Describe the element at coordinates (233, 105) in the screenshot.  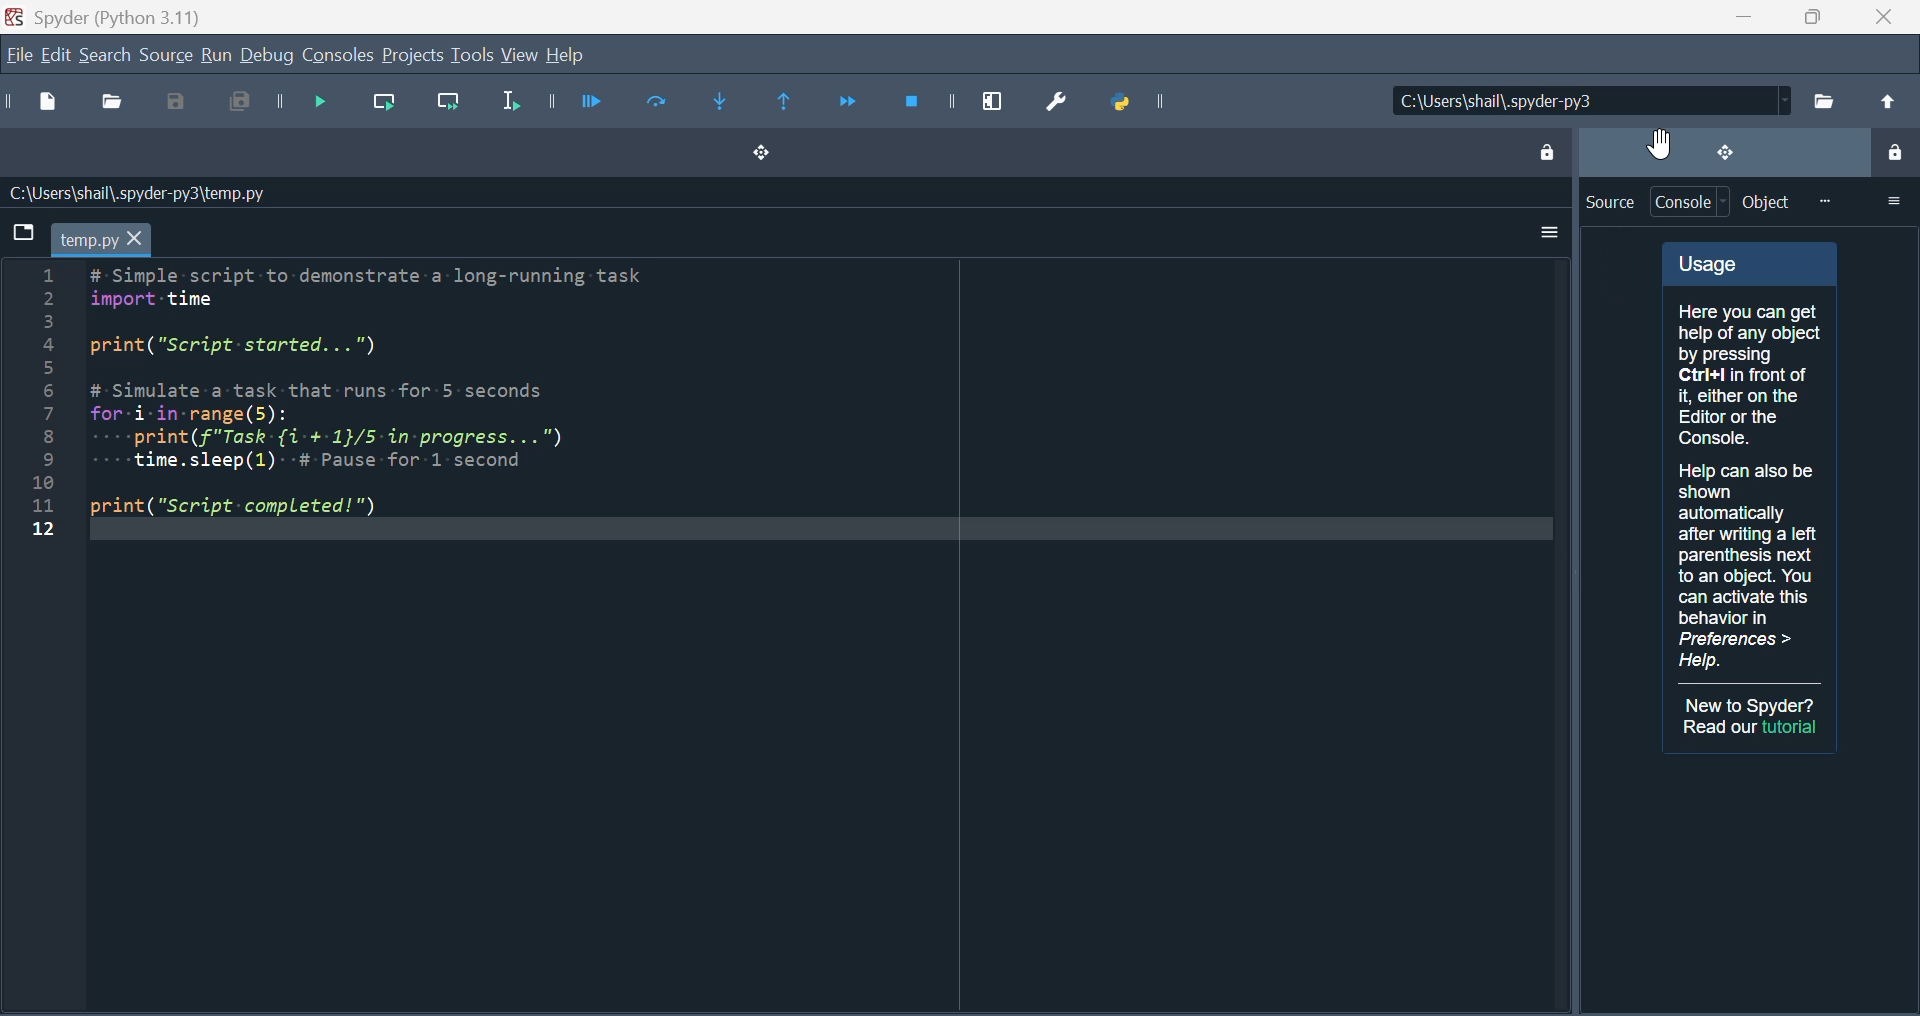
I see `Save all` at that location.